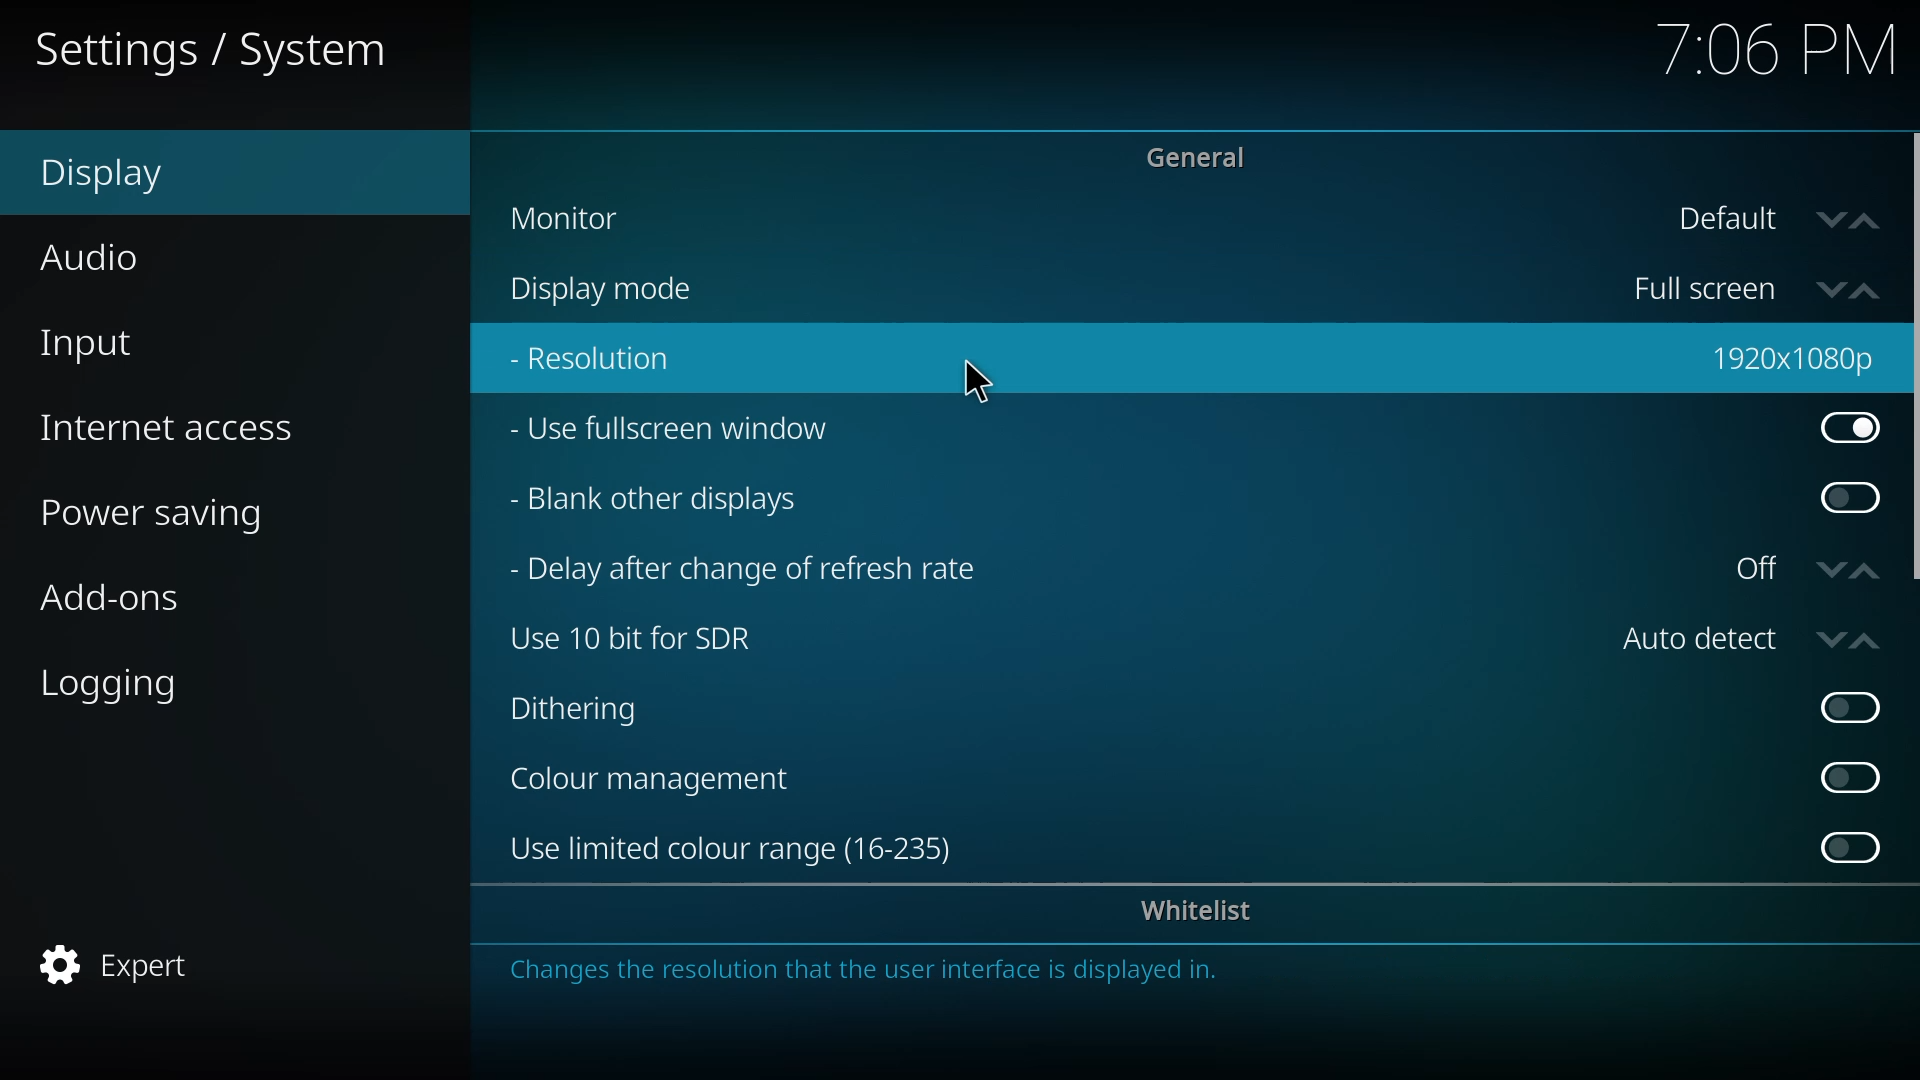 Image resolution: width=1920 pixels, height=1080 pixels. What do you see at coordinates (1204, 913) in the screenshot?
I see `whitelist` at bounding box center [1204, 913].